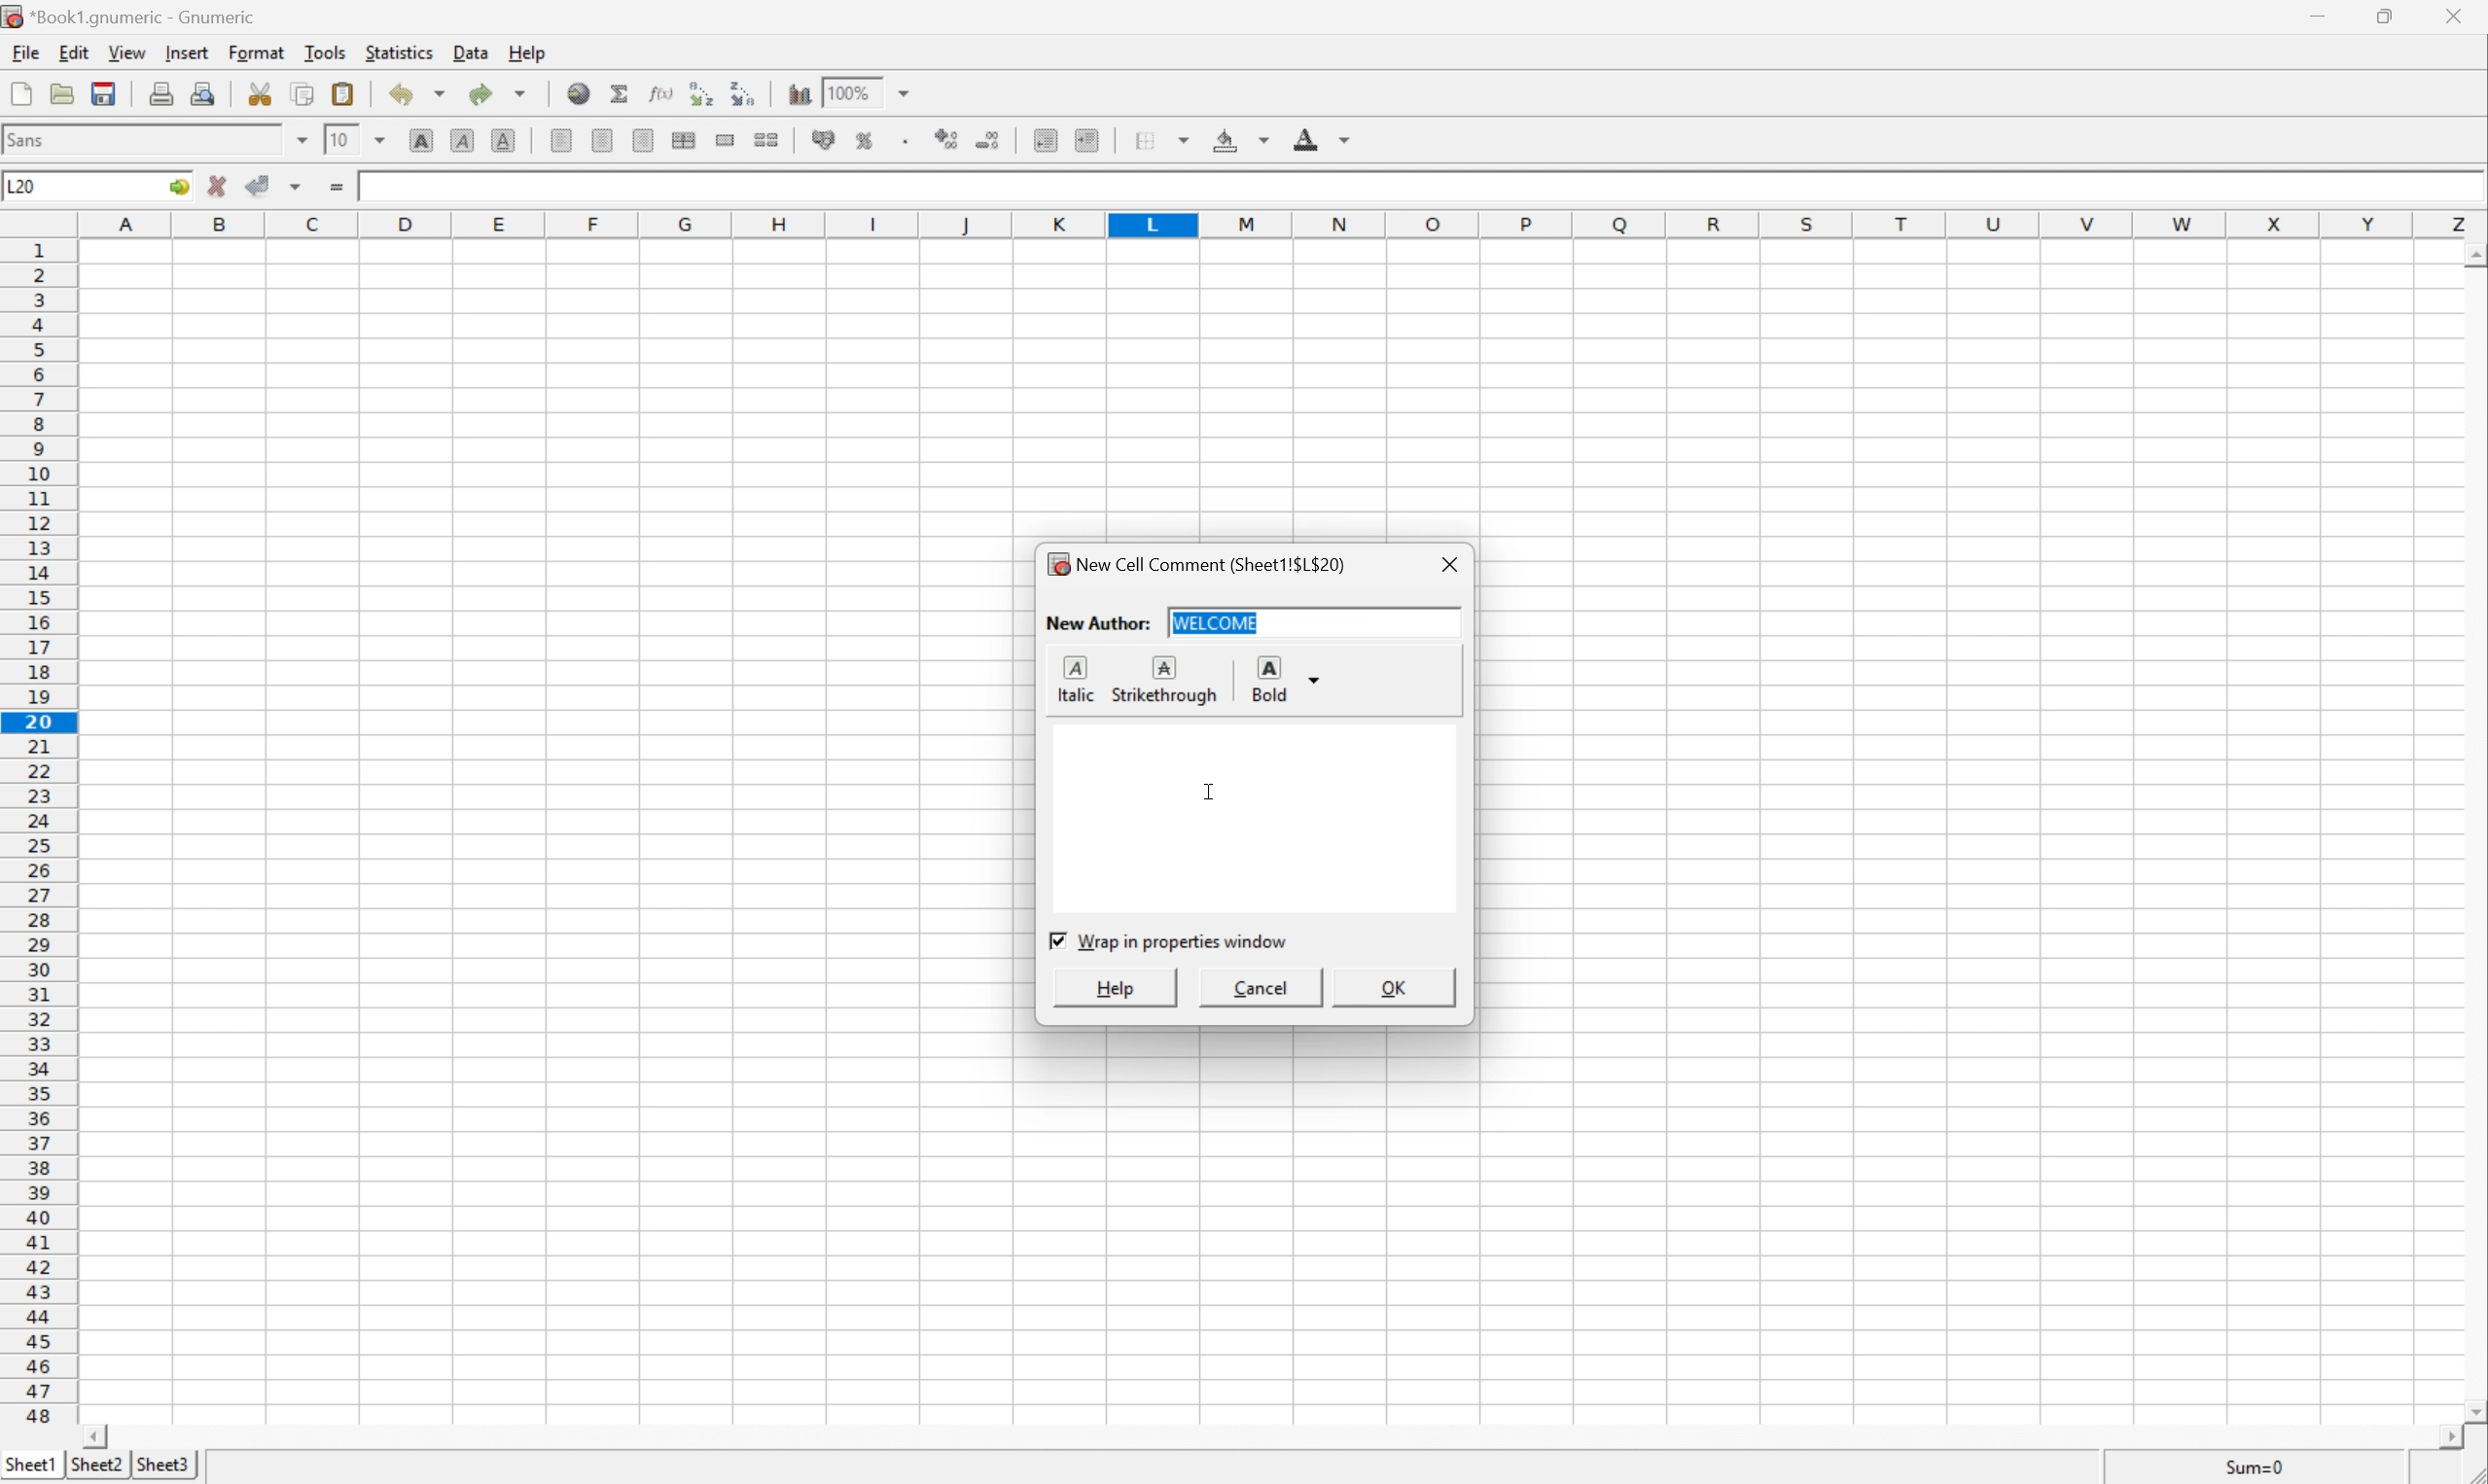  What do you see at coordinates (2437, 1437) in the screenshot?
I see `Scroll Right` at bounding box center [2437, 1437].